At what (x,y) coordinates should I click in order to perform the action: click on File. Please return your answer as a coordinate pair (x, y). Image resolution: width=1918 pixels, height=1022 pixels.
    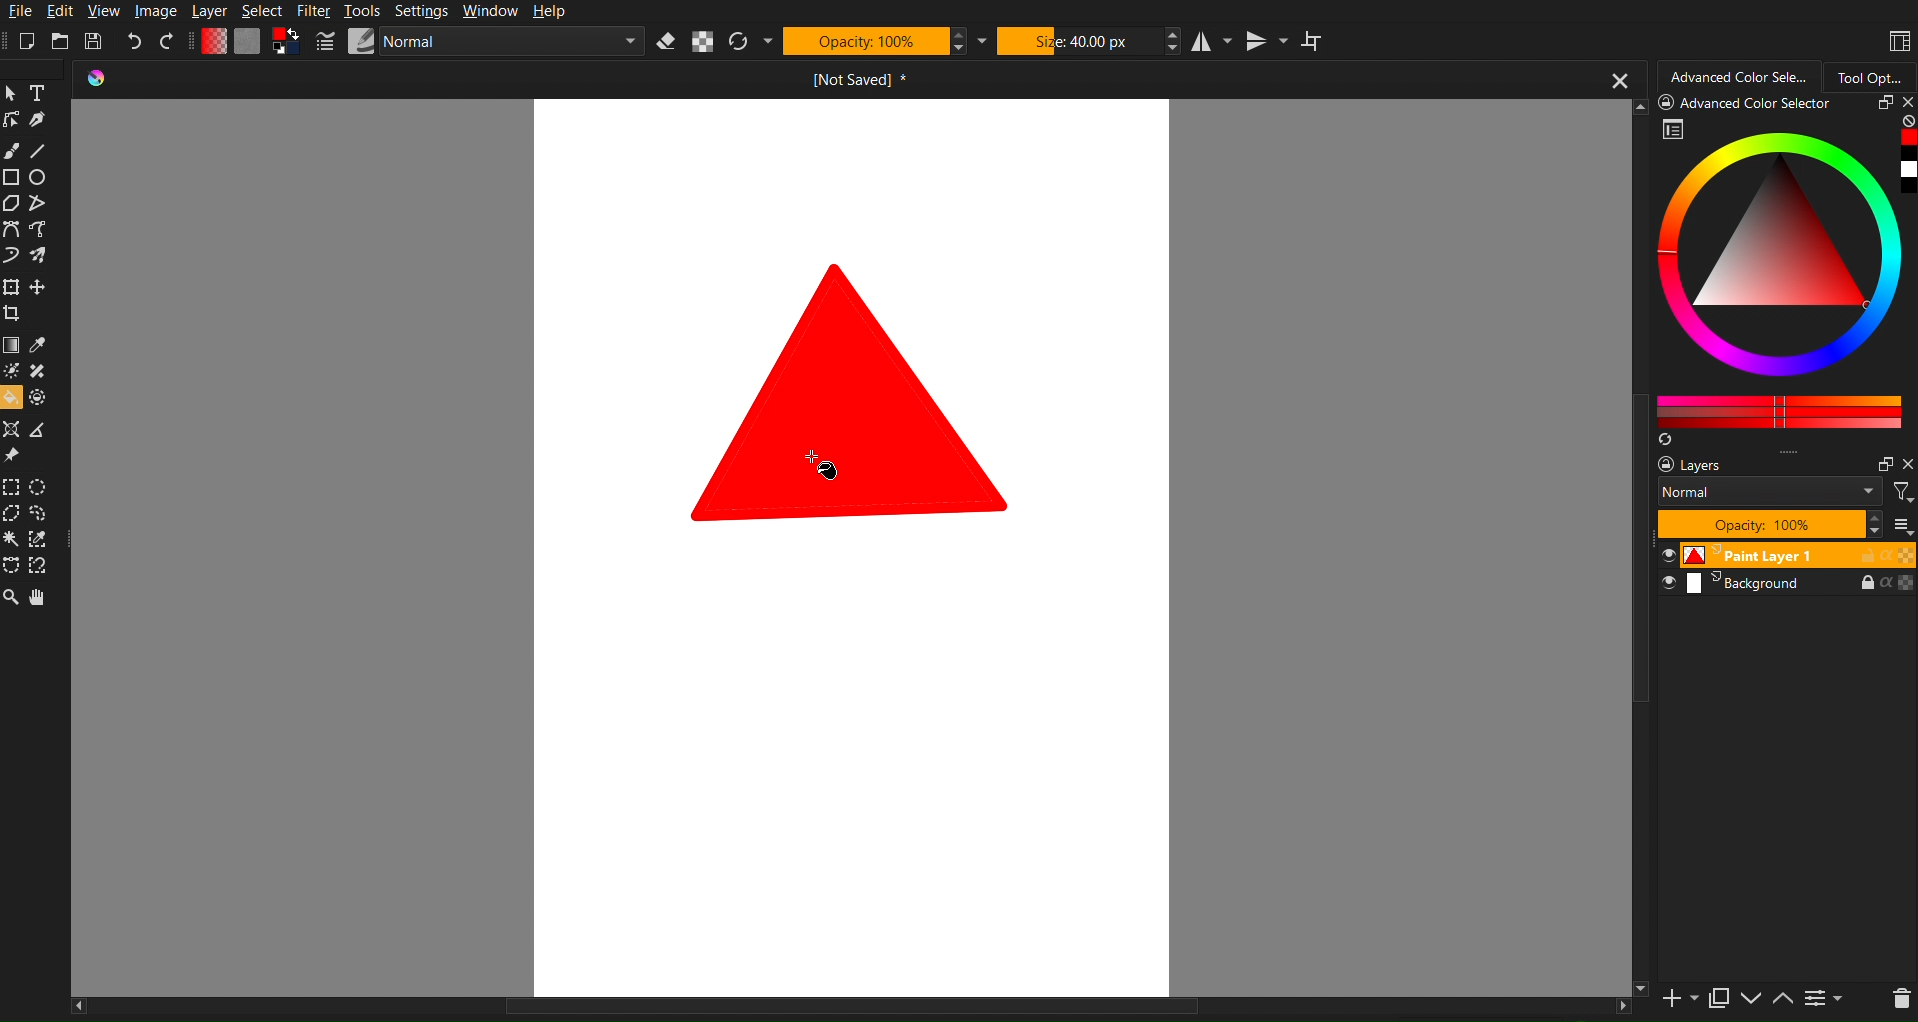
    Looking at the image, I should click on (19, 12).